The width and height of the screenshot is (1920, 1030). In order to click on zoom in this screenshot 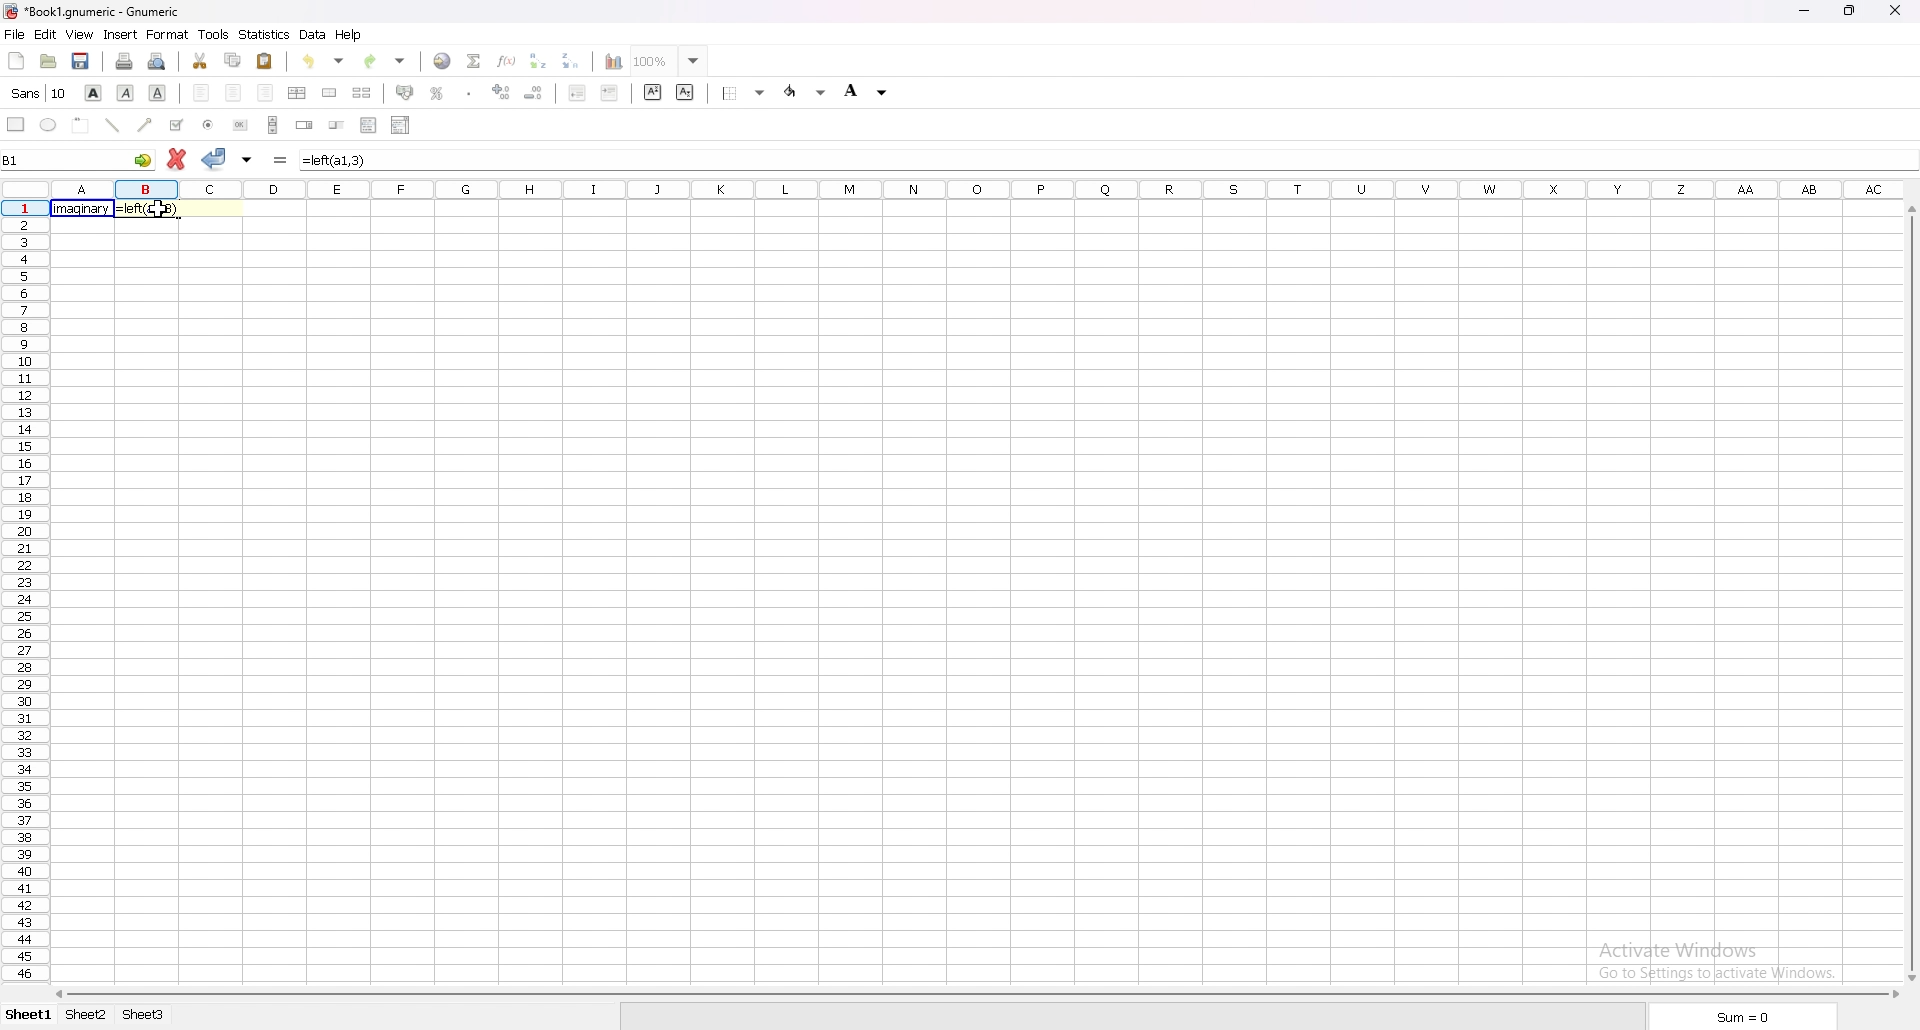, I will do `click(675, 60)`.